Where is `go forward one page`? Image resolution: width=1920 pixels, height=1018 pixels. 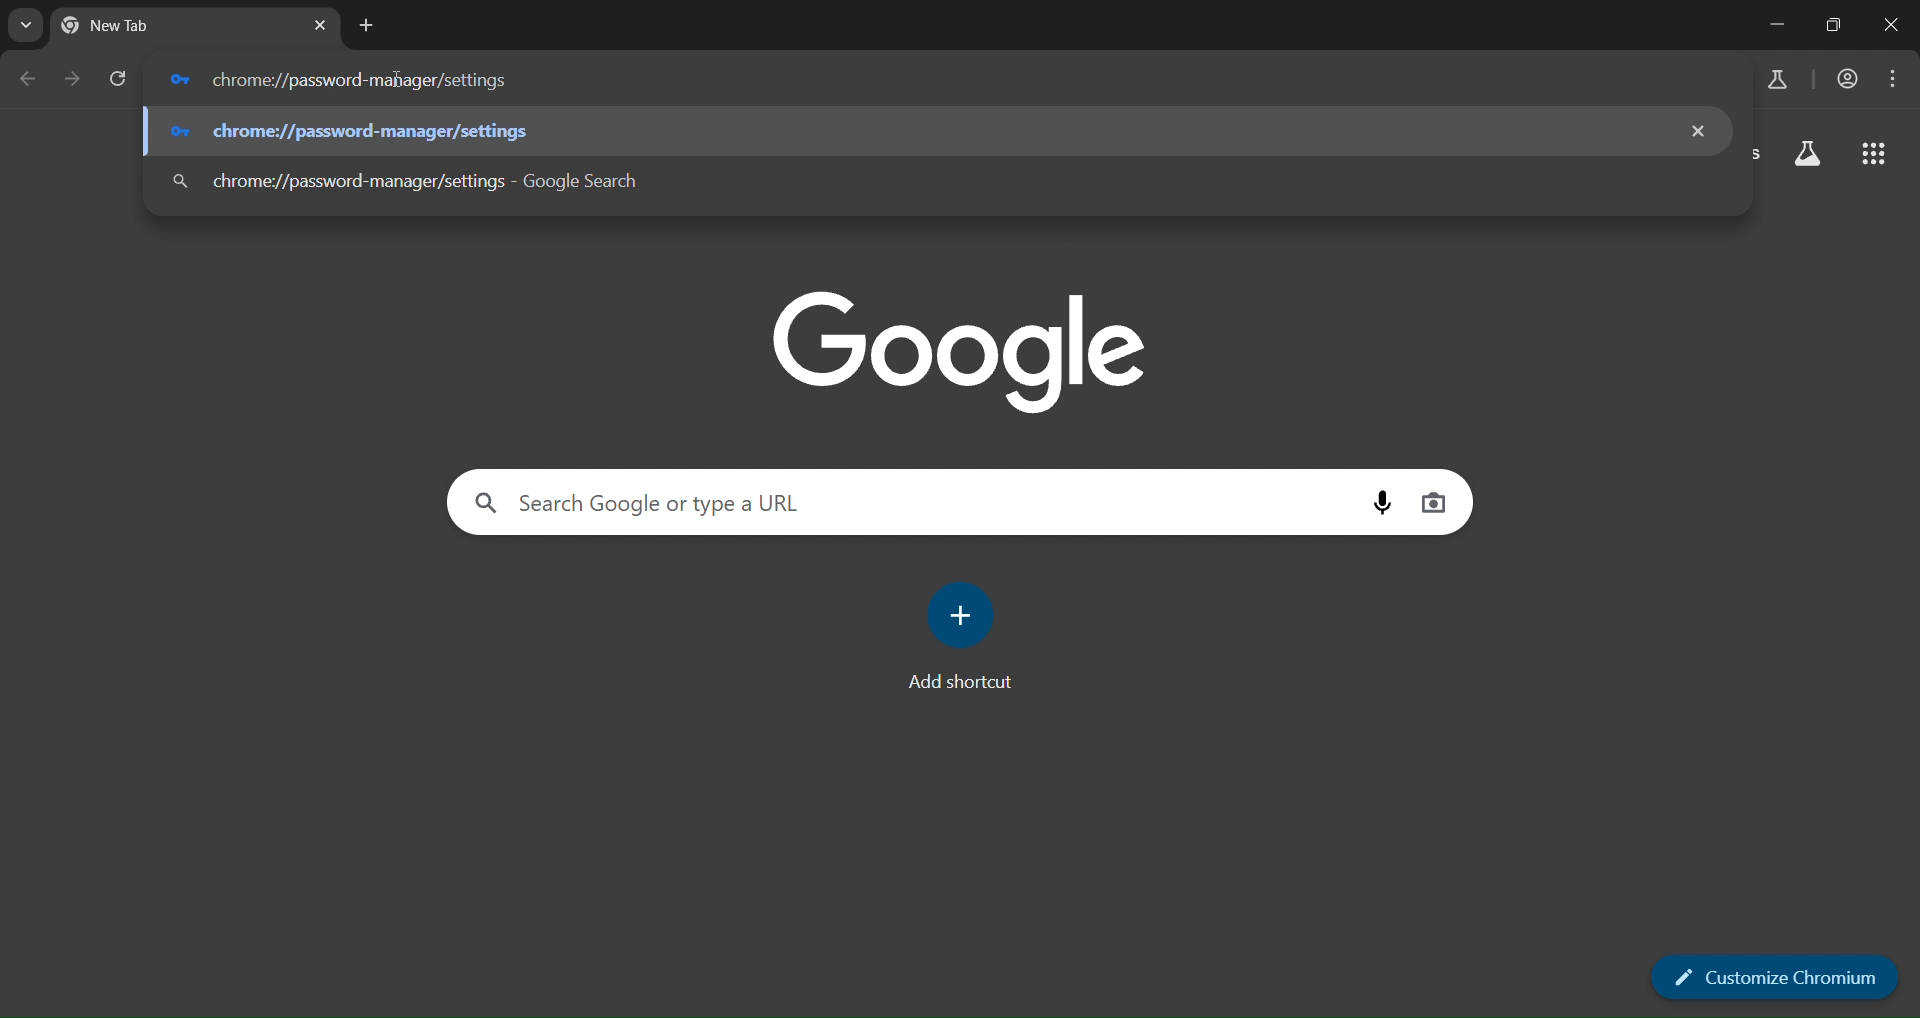
go forward one page is located at coordinates (71, 81).